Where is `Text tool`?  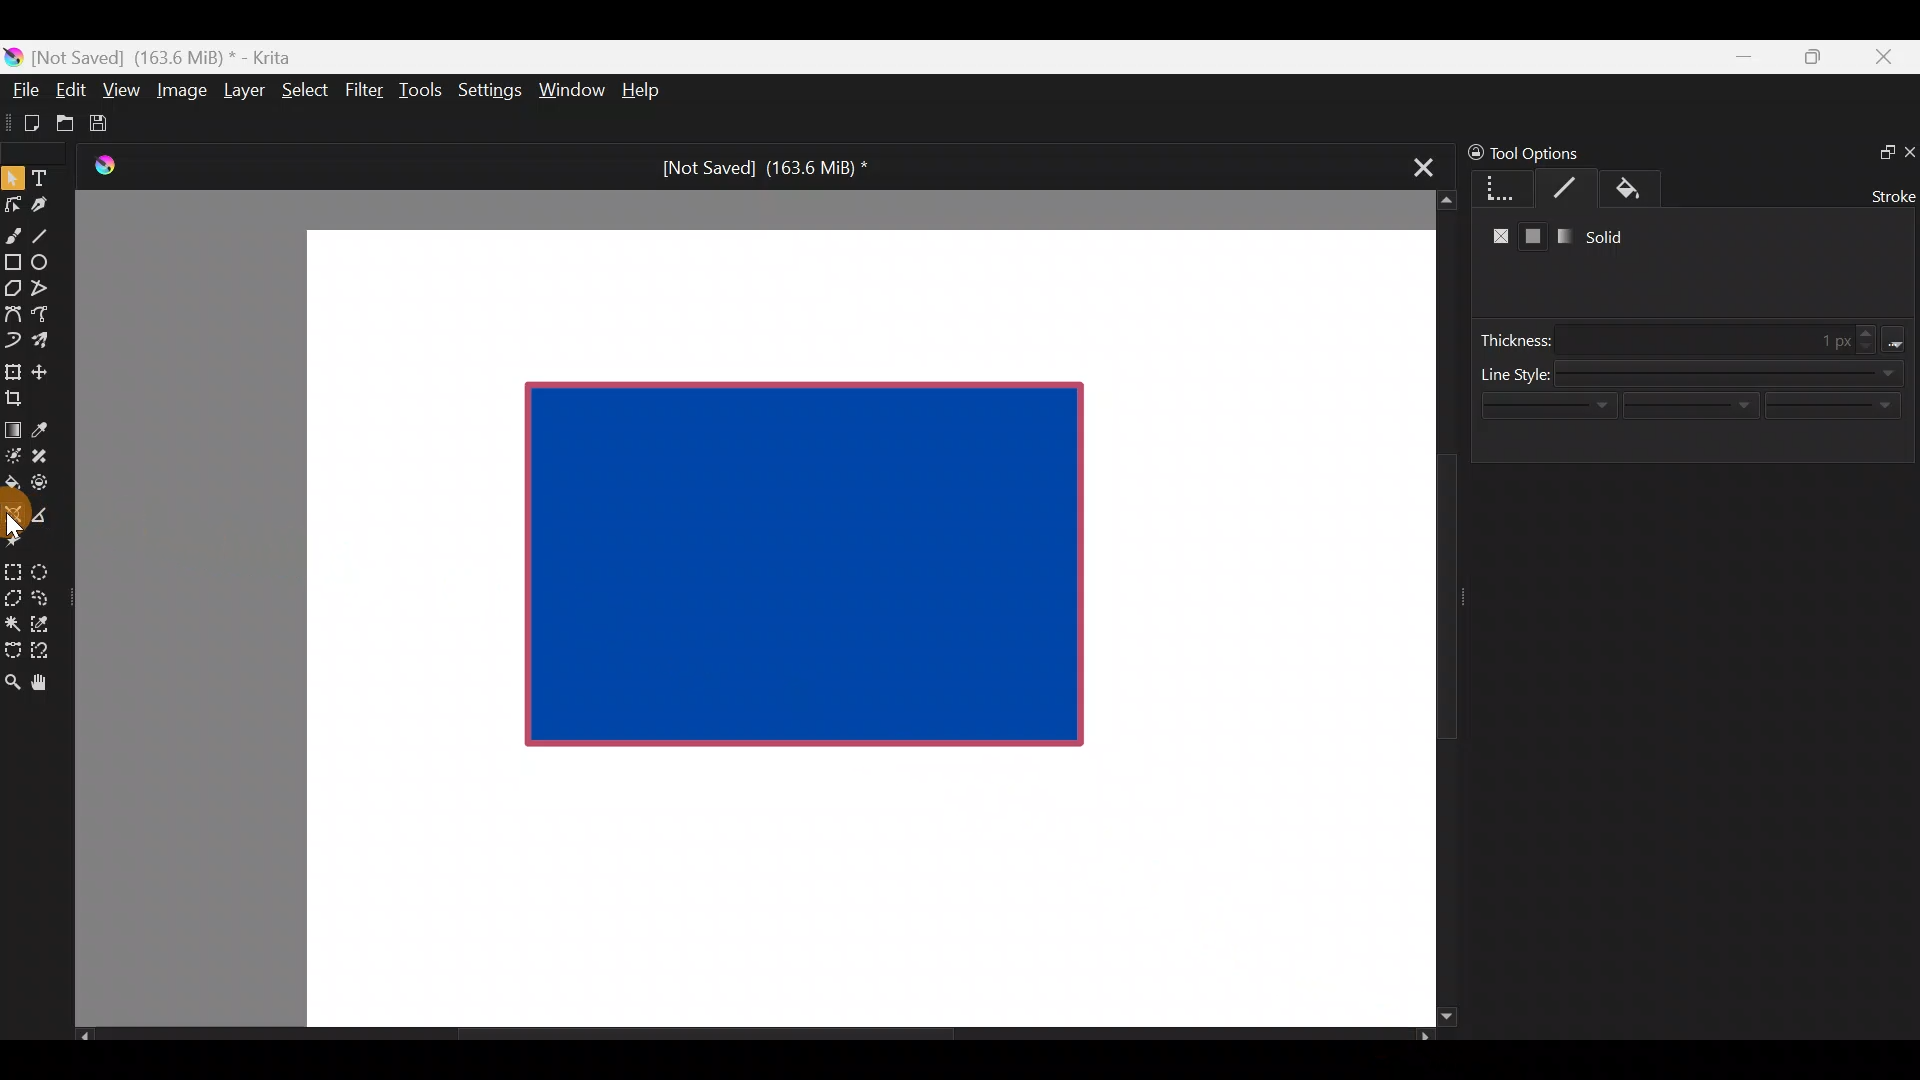
Text tool is located at coordinates (50, 177).